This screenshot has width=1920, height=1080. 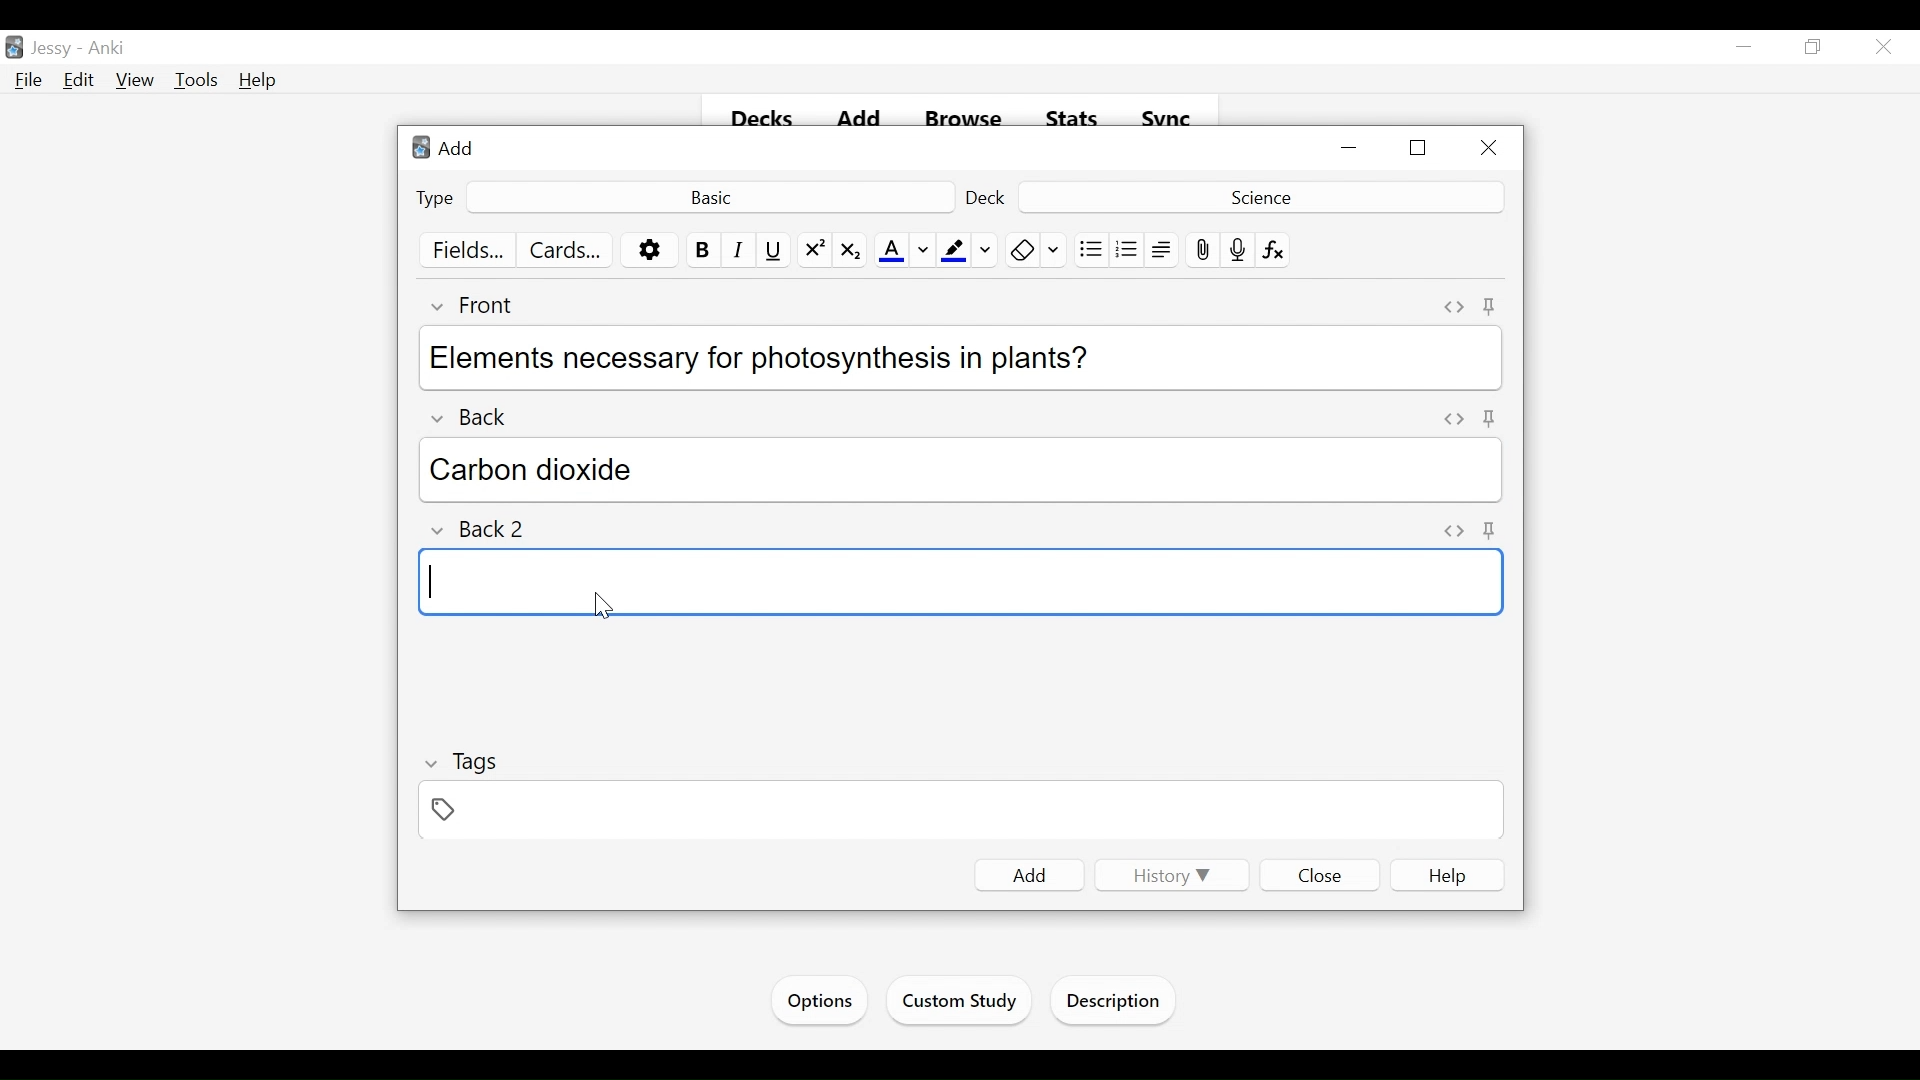 I want to click on Close, so click(x=1321, y=874).